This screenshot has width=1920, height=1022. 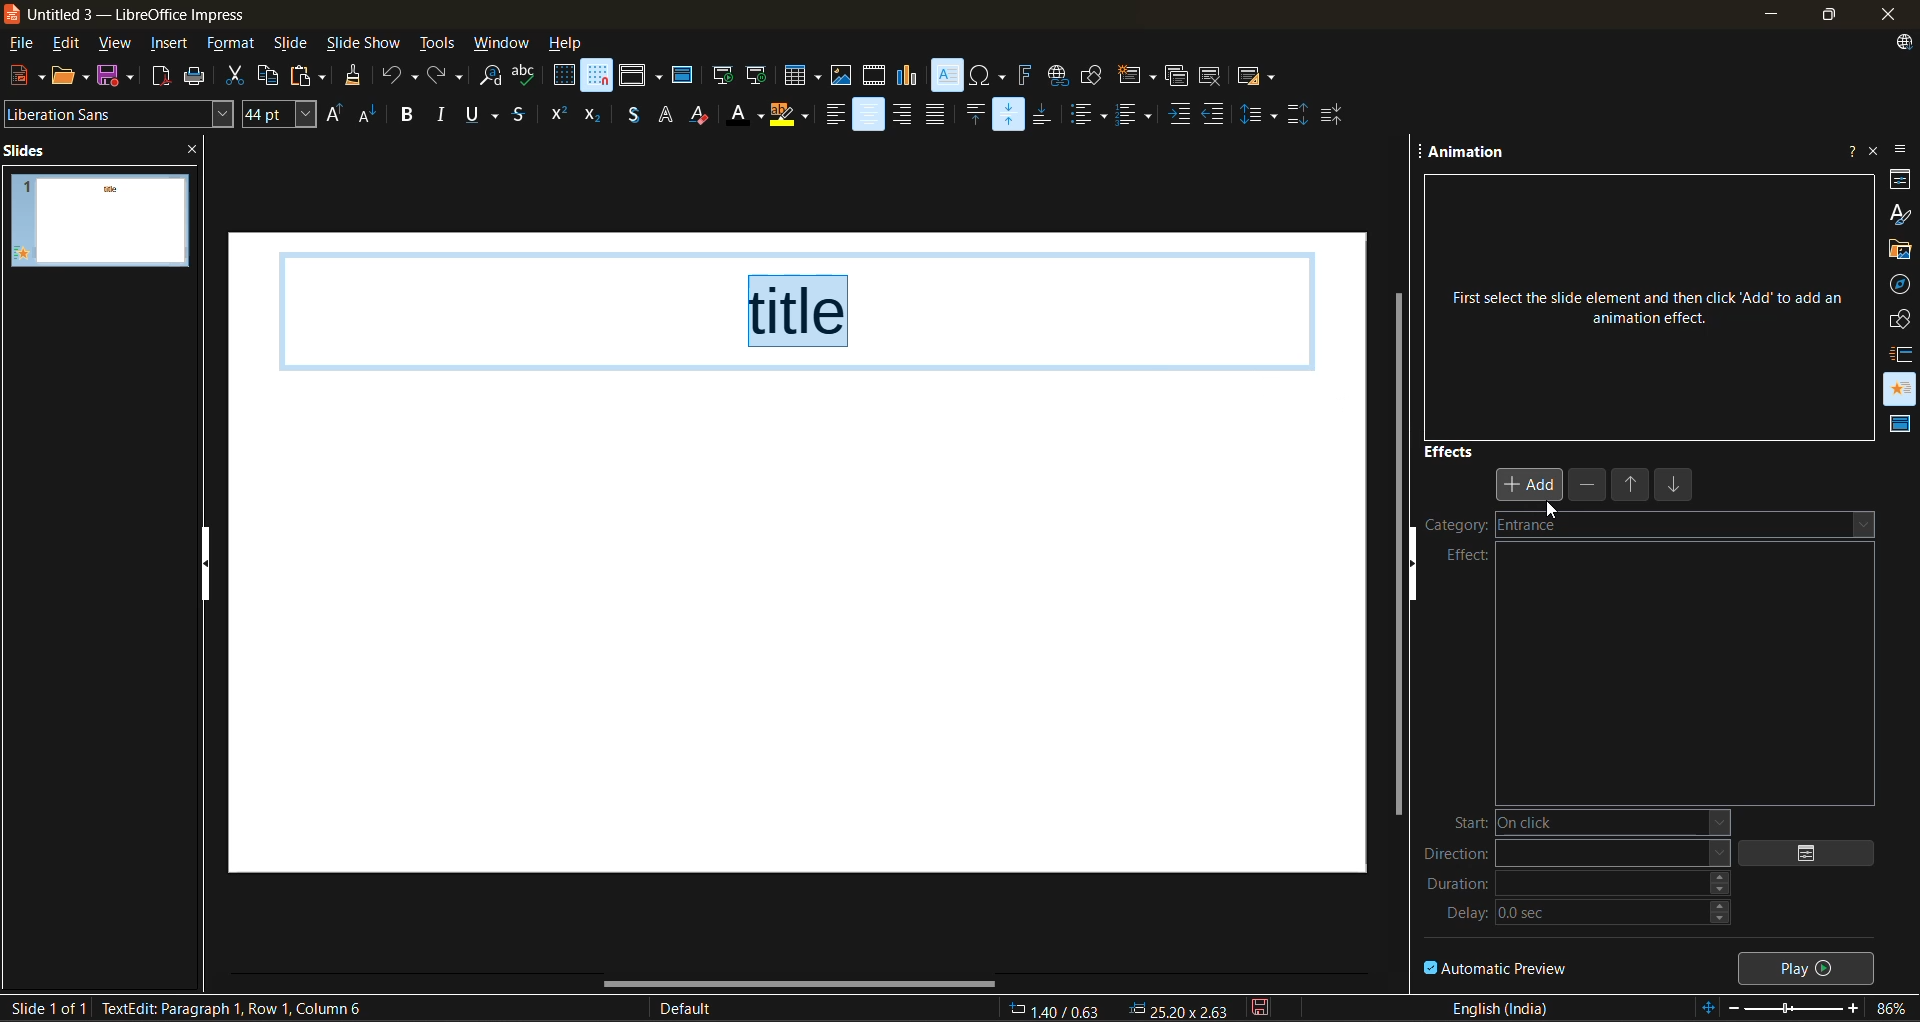 What do you see at coordinates (1901, 250) in the screenshot?
I see `gallery` at bounding box center [1901, 250].